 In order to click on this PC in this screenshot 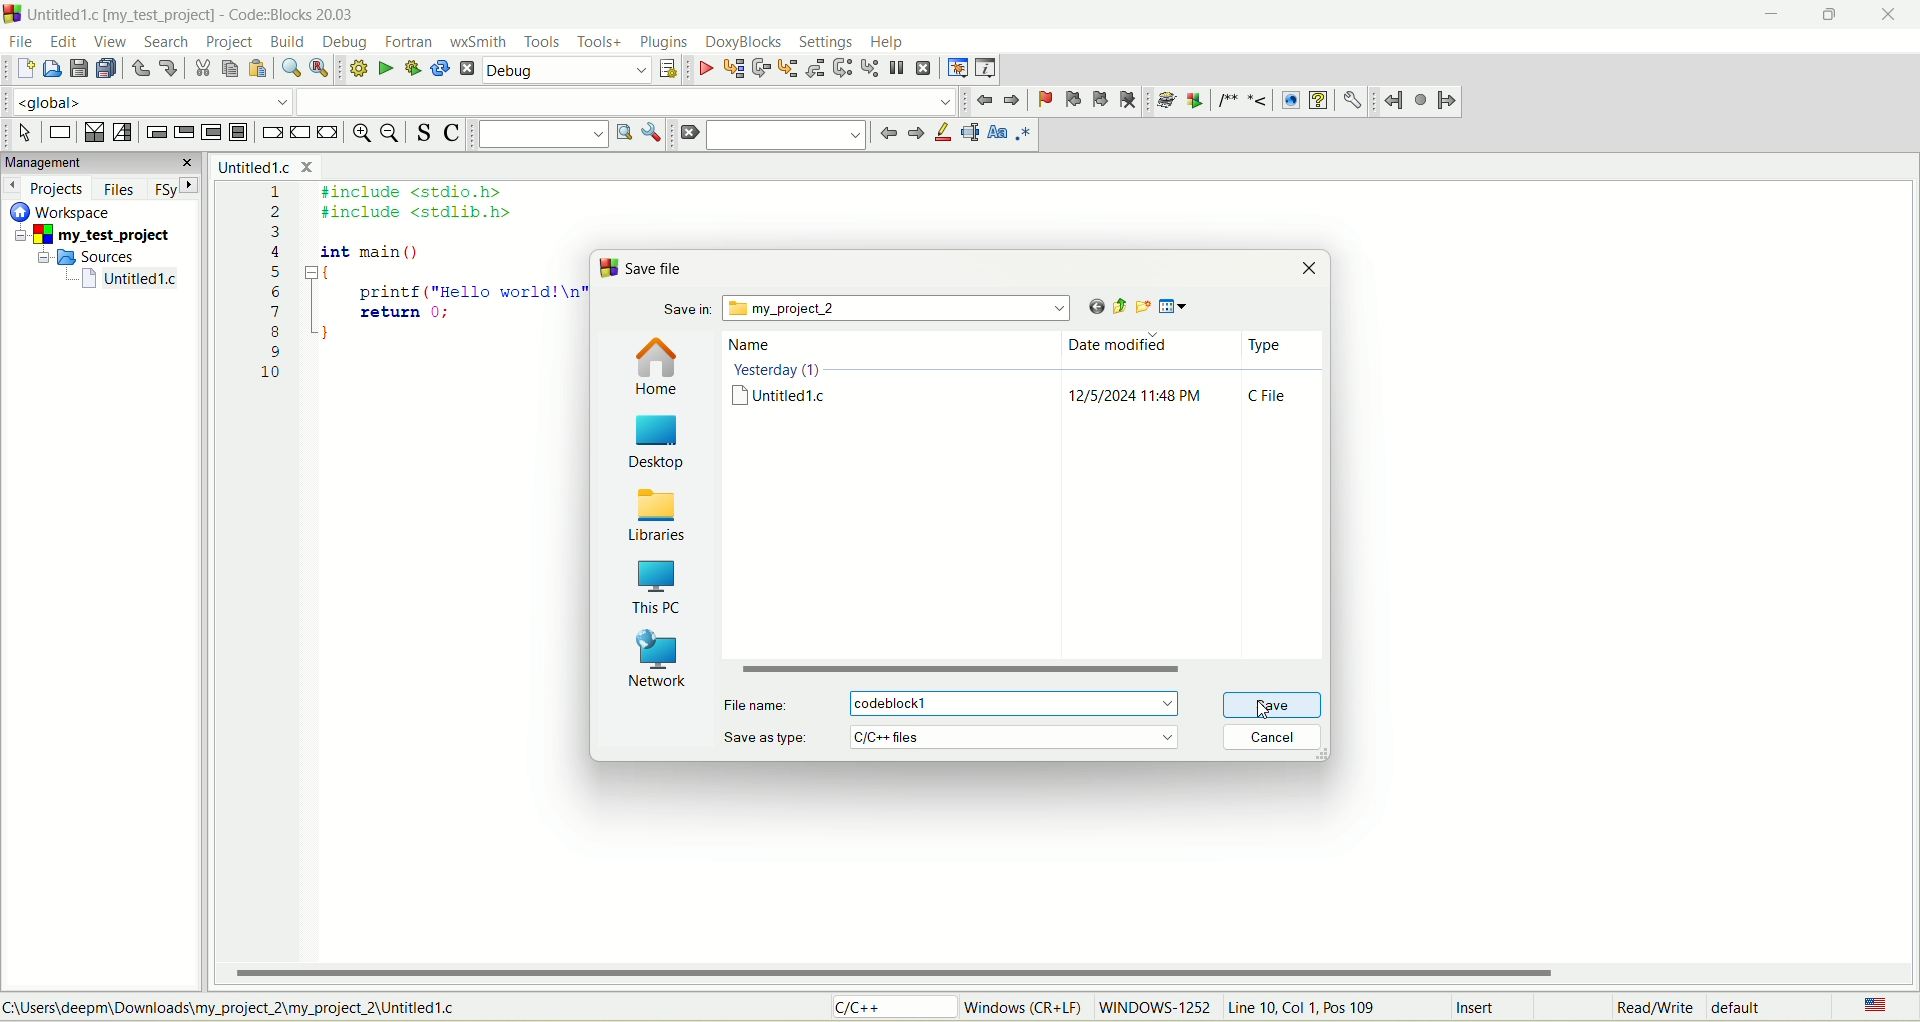, I will do `click(659, 585)`.